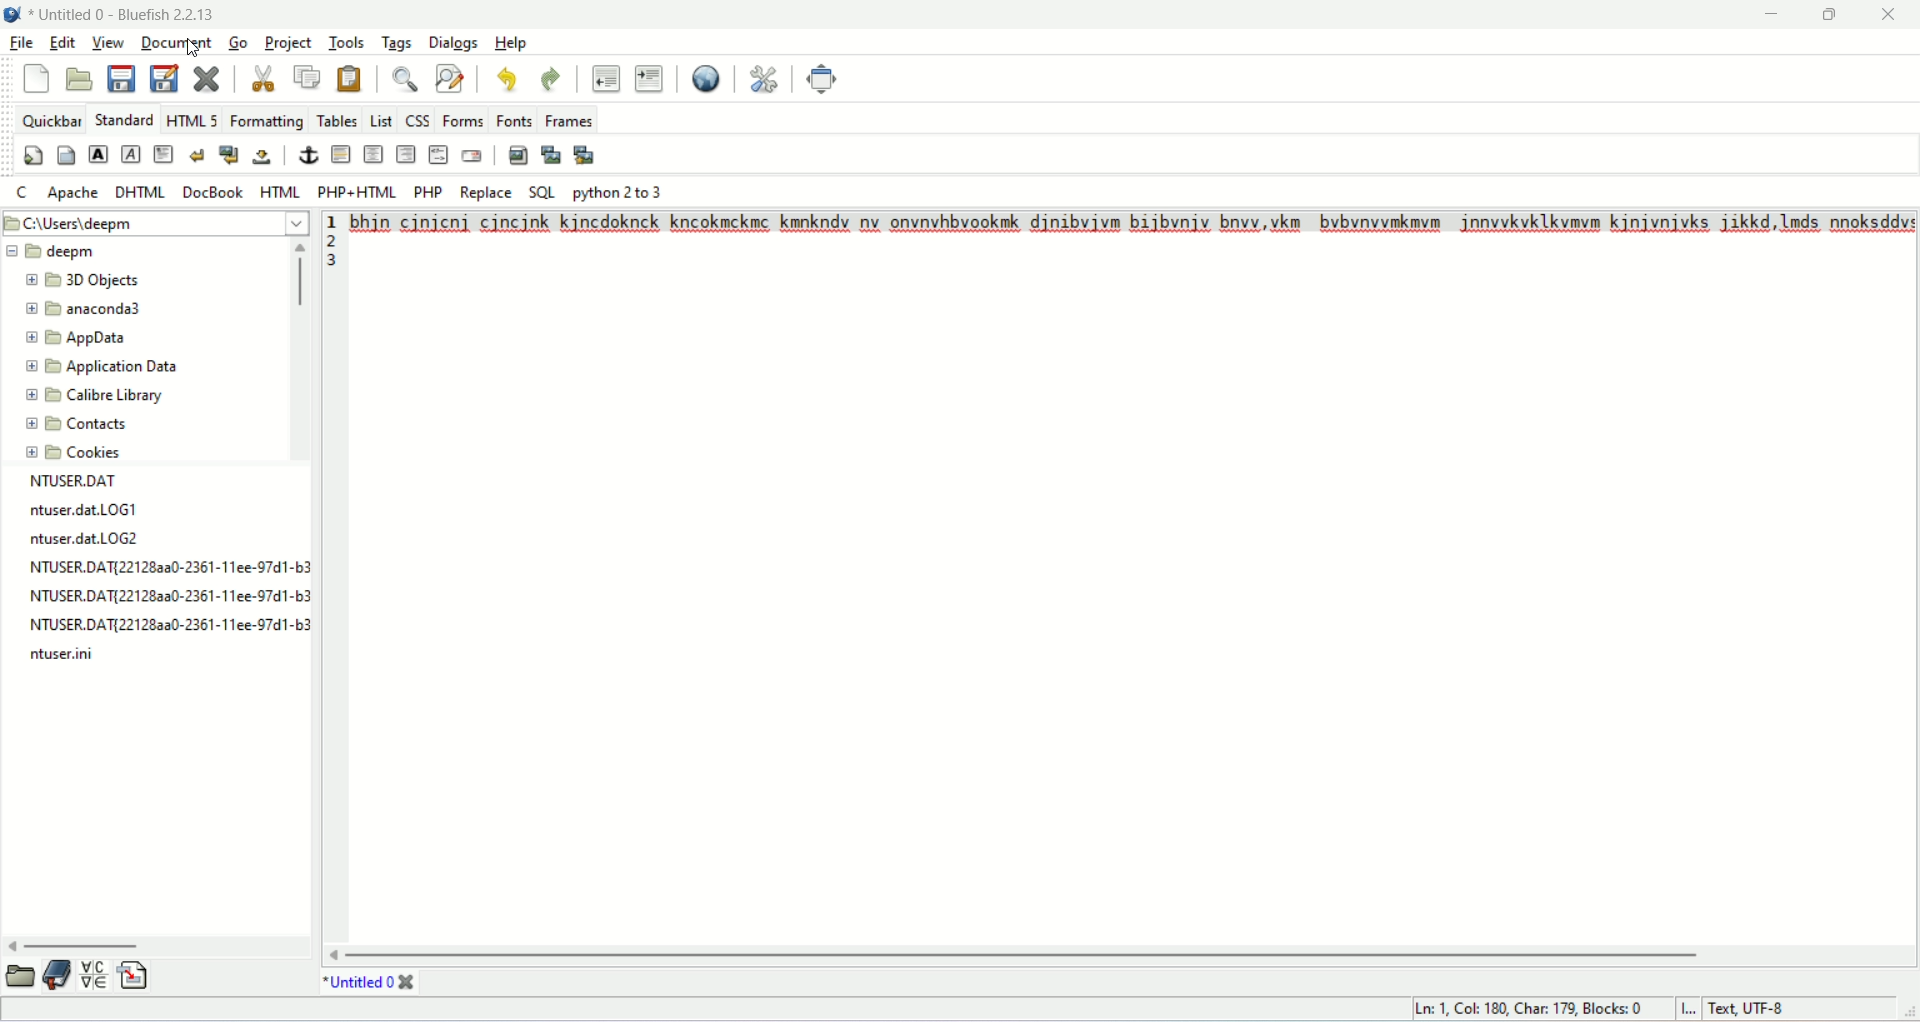  I want to click on copy, so click(305, 79).